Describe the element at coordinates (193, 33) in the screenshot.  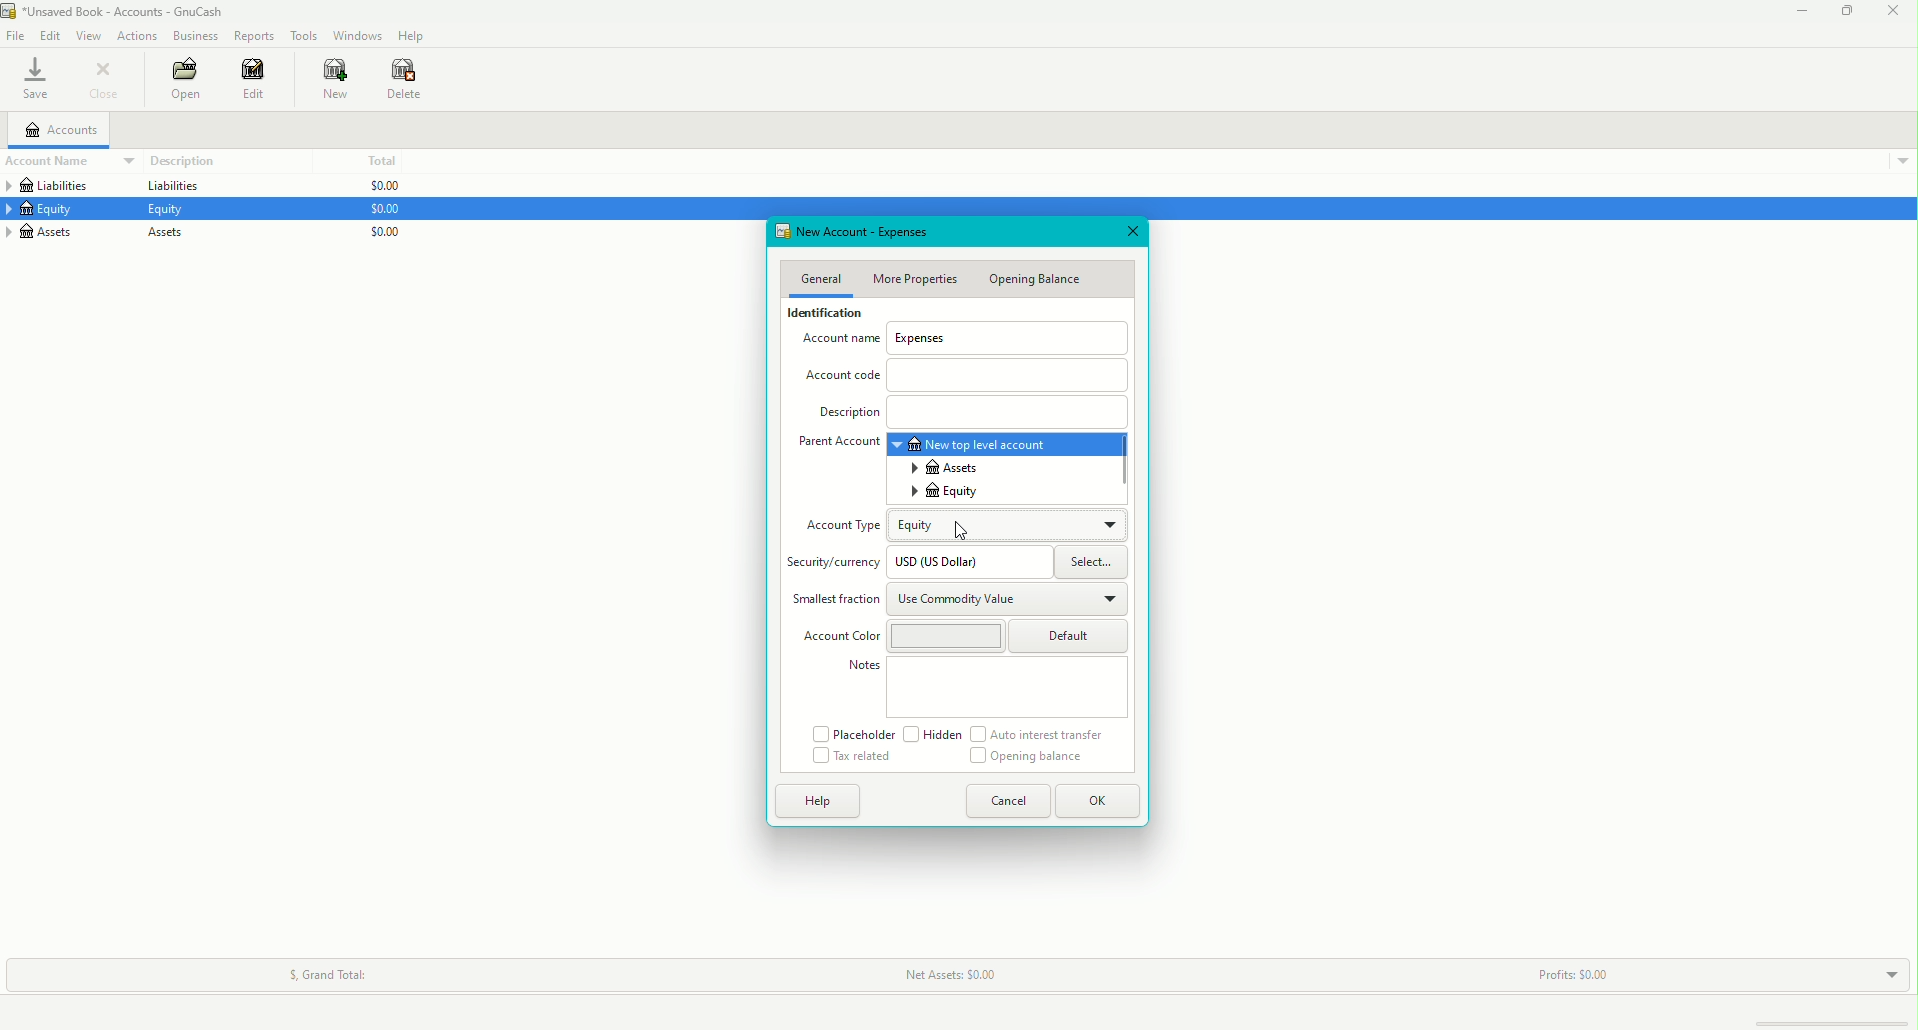
I see `Business` at that location.